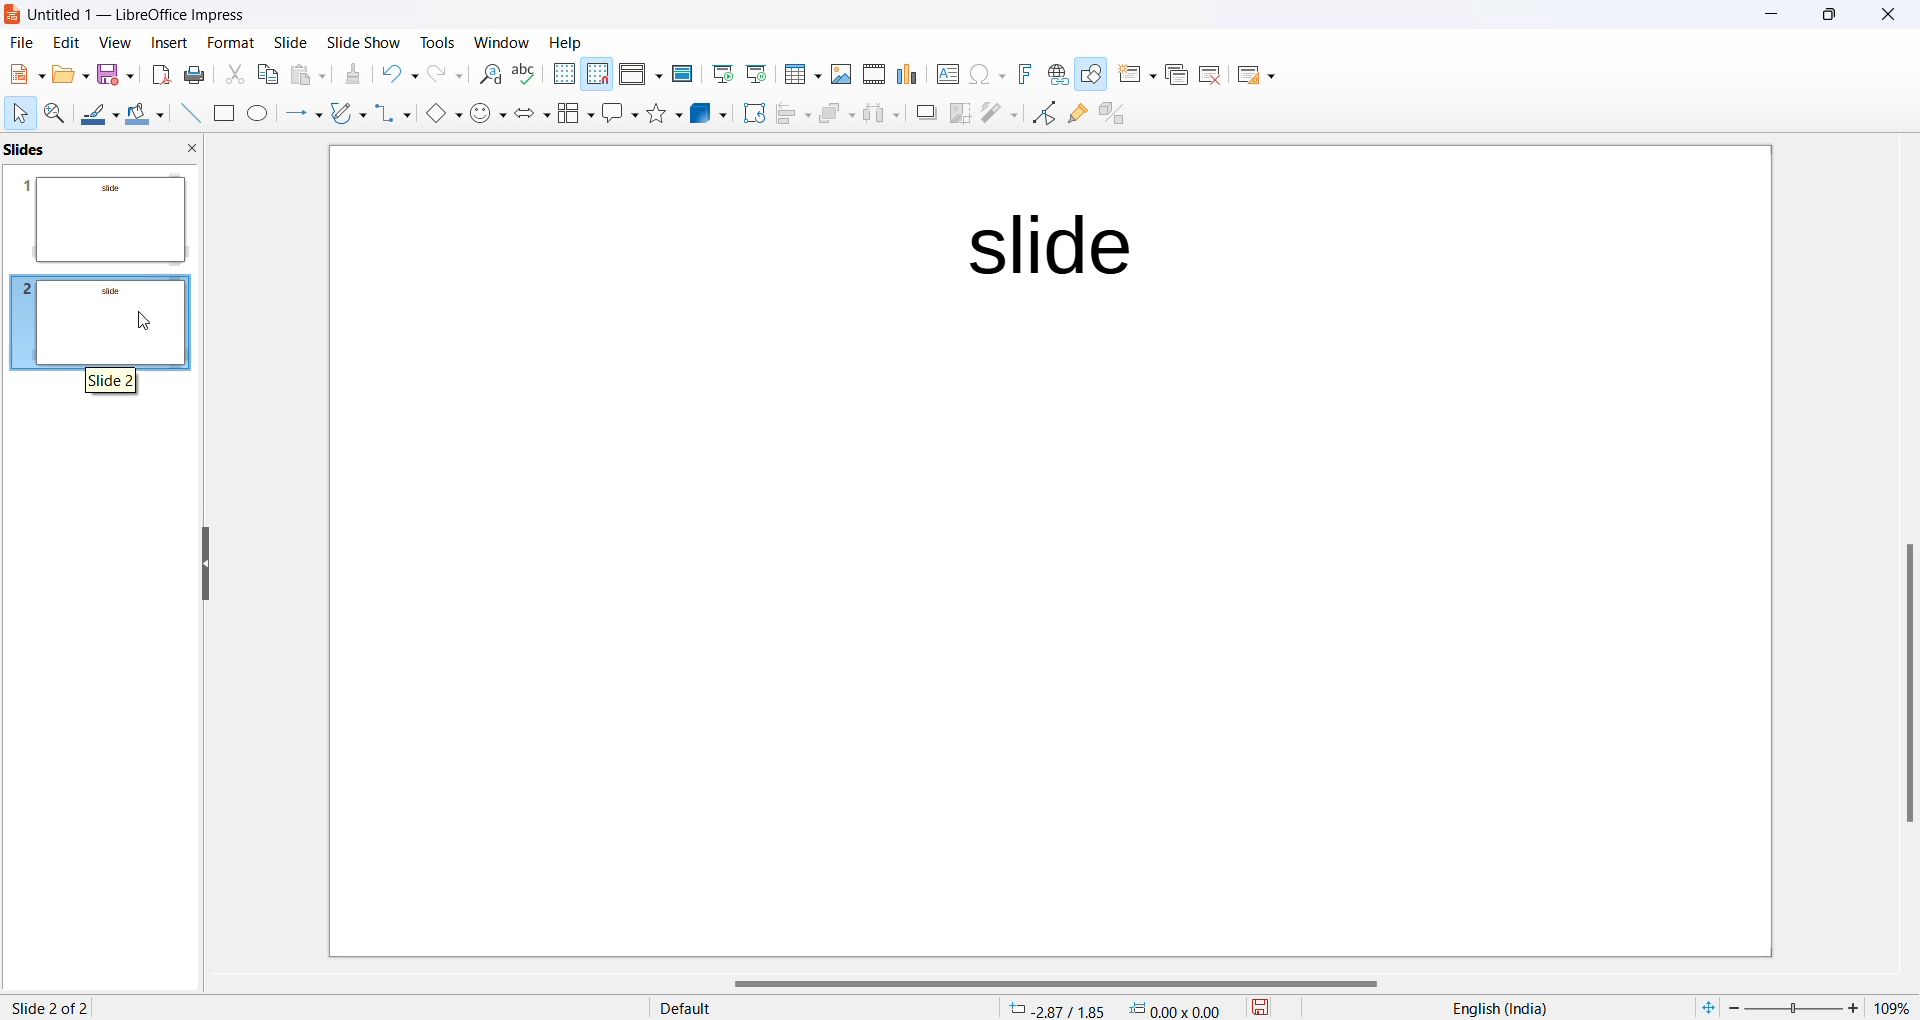 The width and height of the screenshot is (1920, 1020). I want to click on Spellings, so click(525, 74).